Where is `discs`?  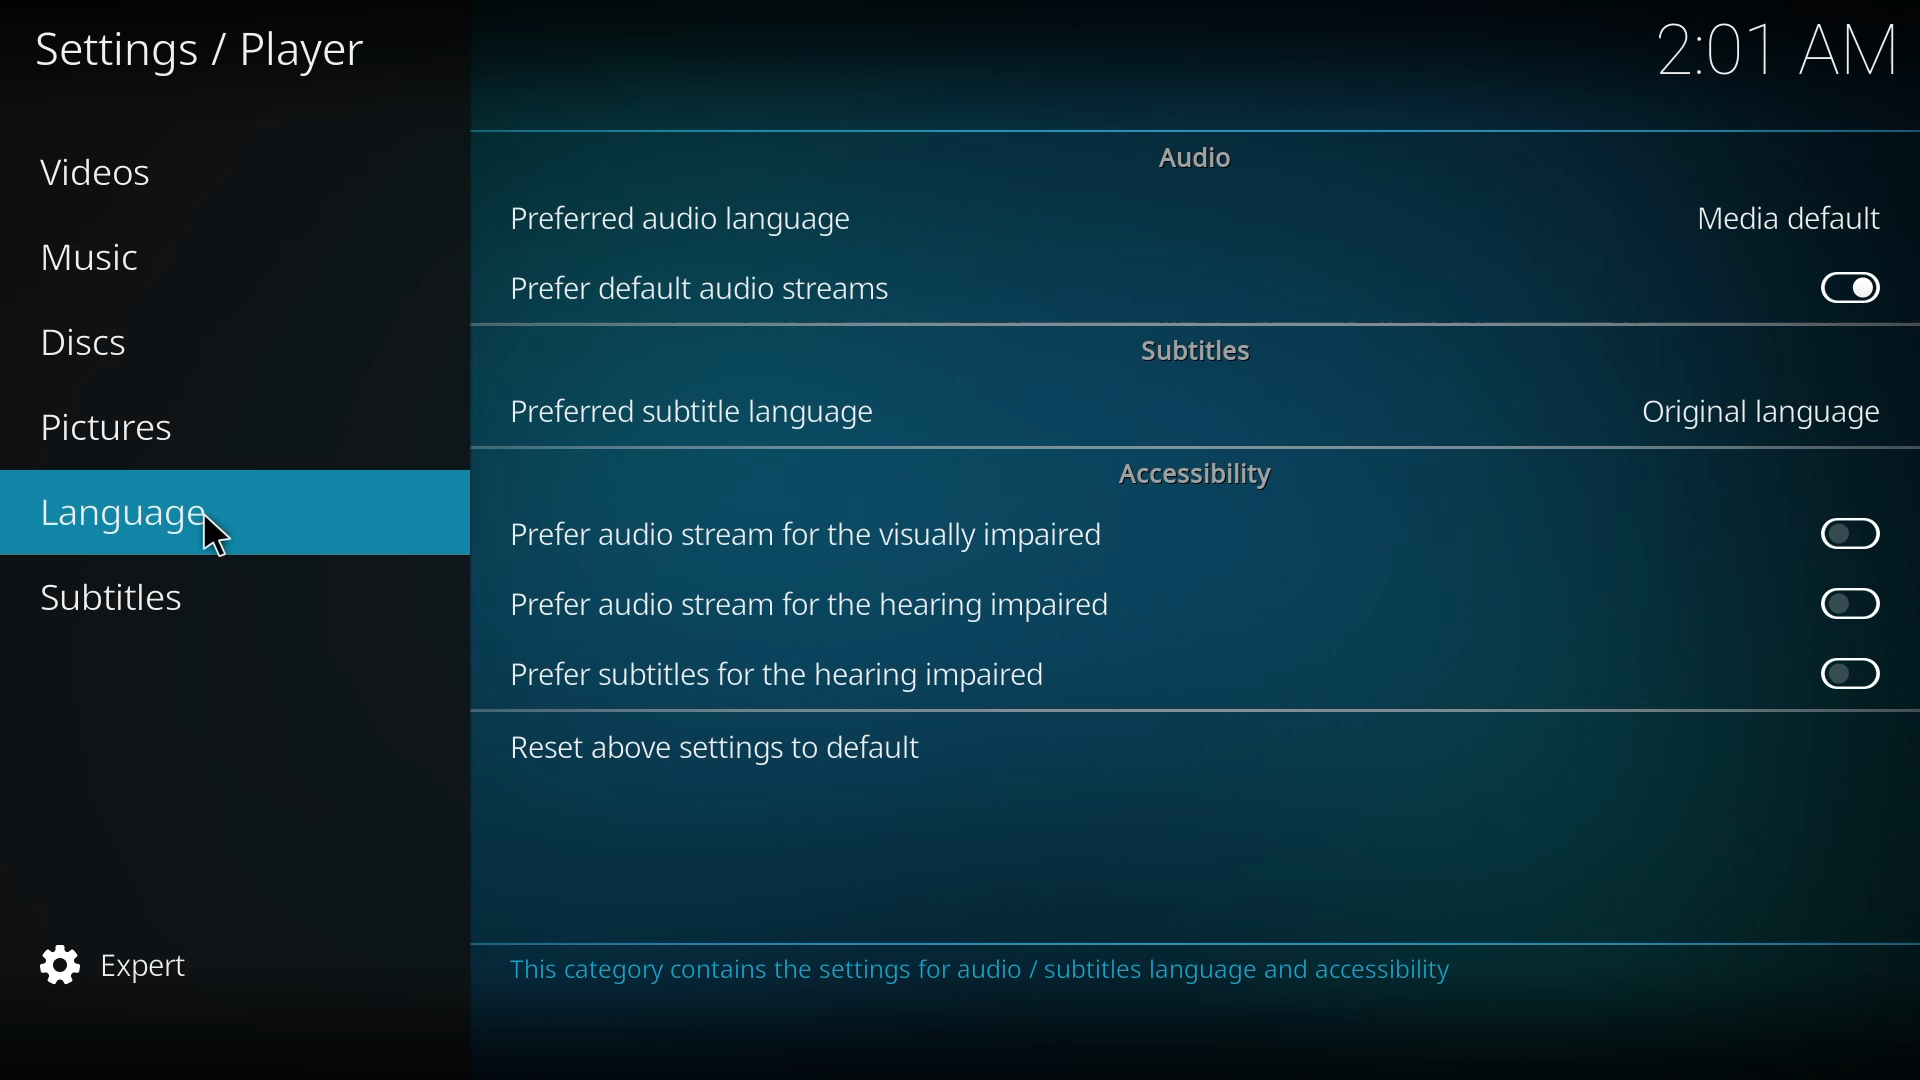 discs is located at coordinates (94, 346).